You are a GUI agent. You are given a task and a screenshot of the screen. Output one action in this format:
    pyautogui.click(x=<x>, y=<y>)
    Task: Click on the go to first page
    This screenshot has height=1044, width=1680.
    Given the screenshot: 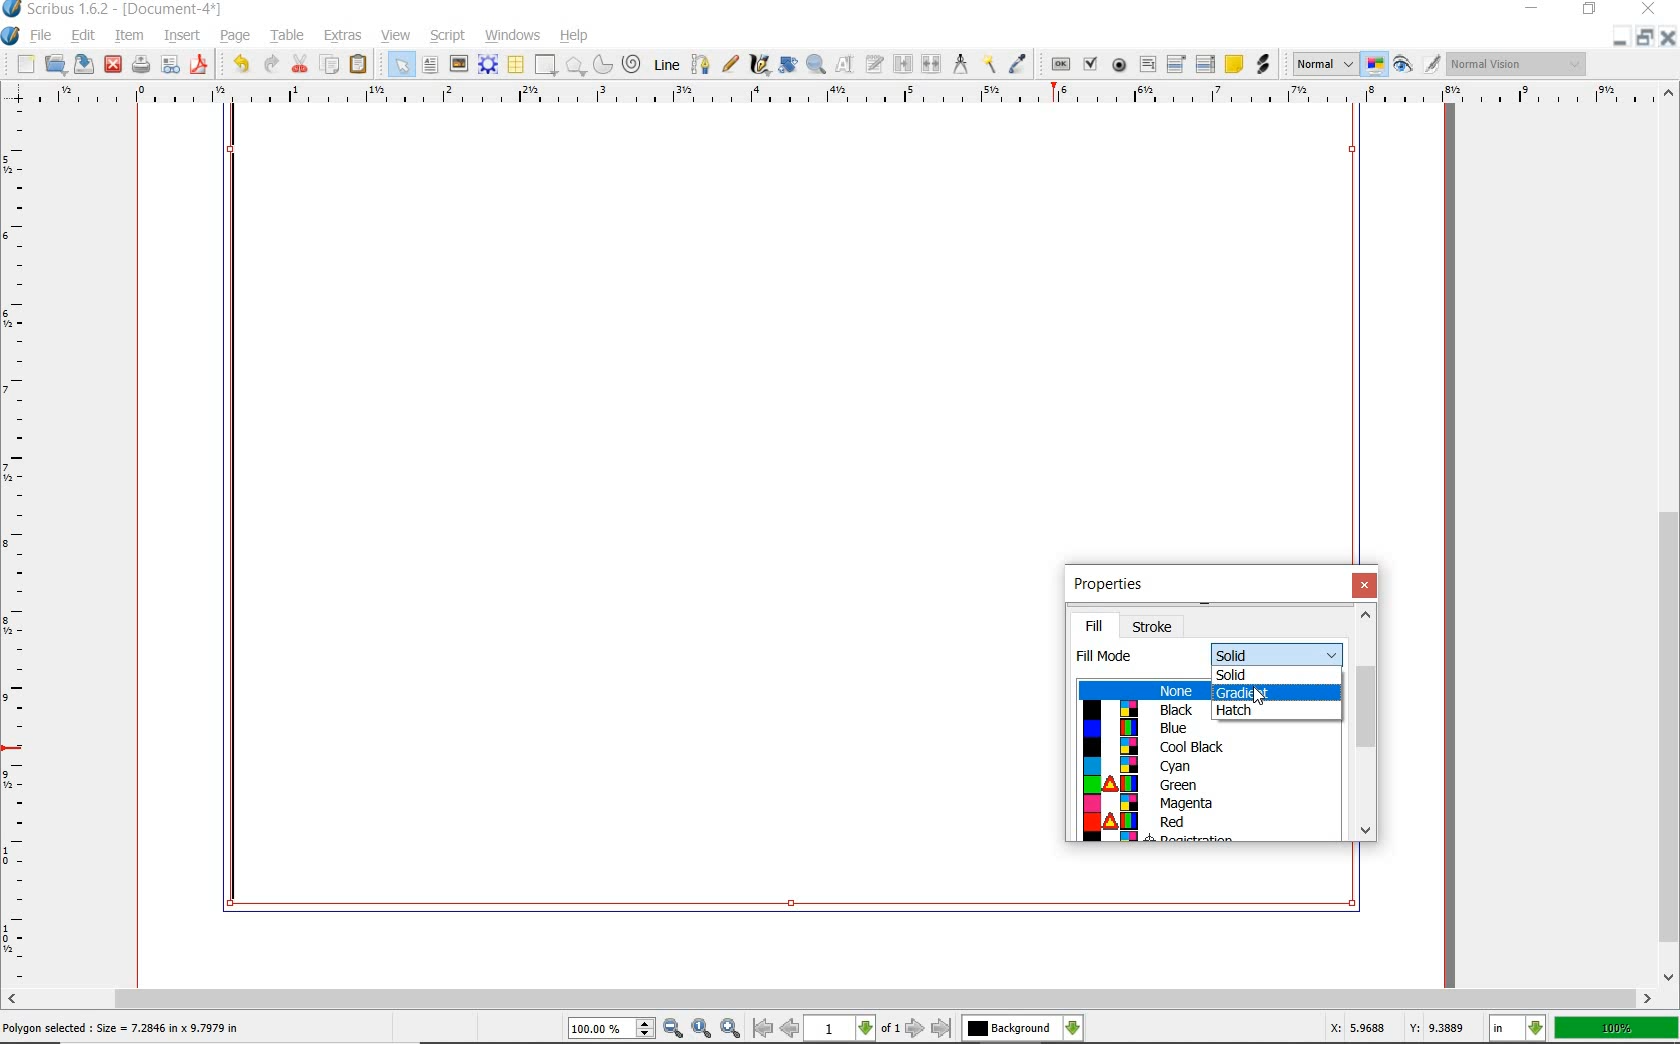 What is the action you would take?
    pyautogui.click(x=764, y=1029)
    